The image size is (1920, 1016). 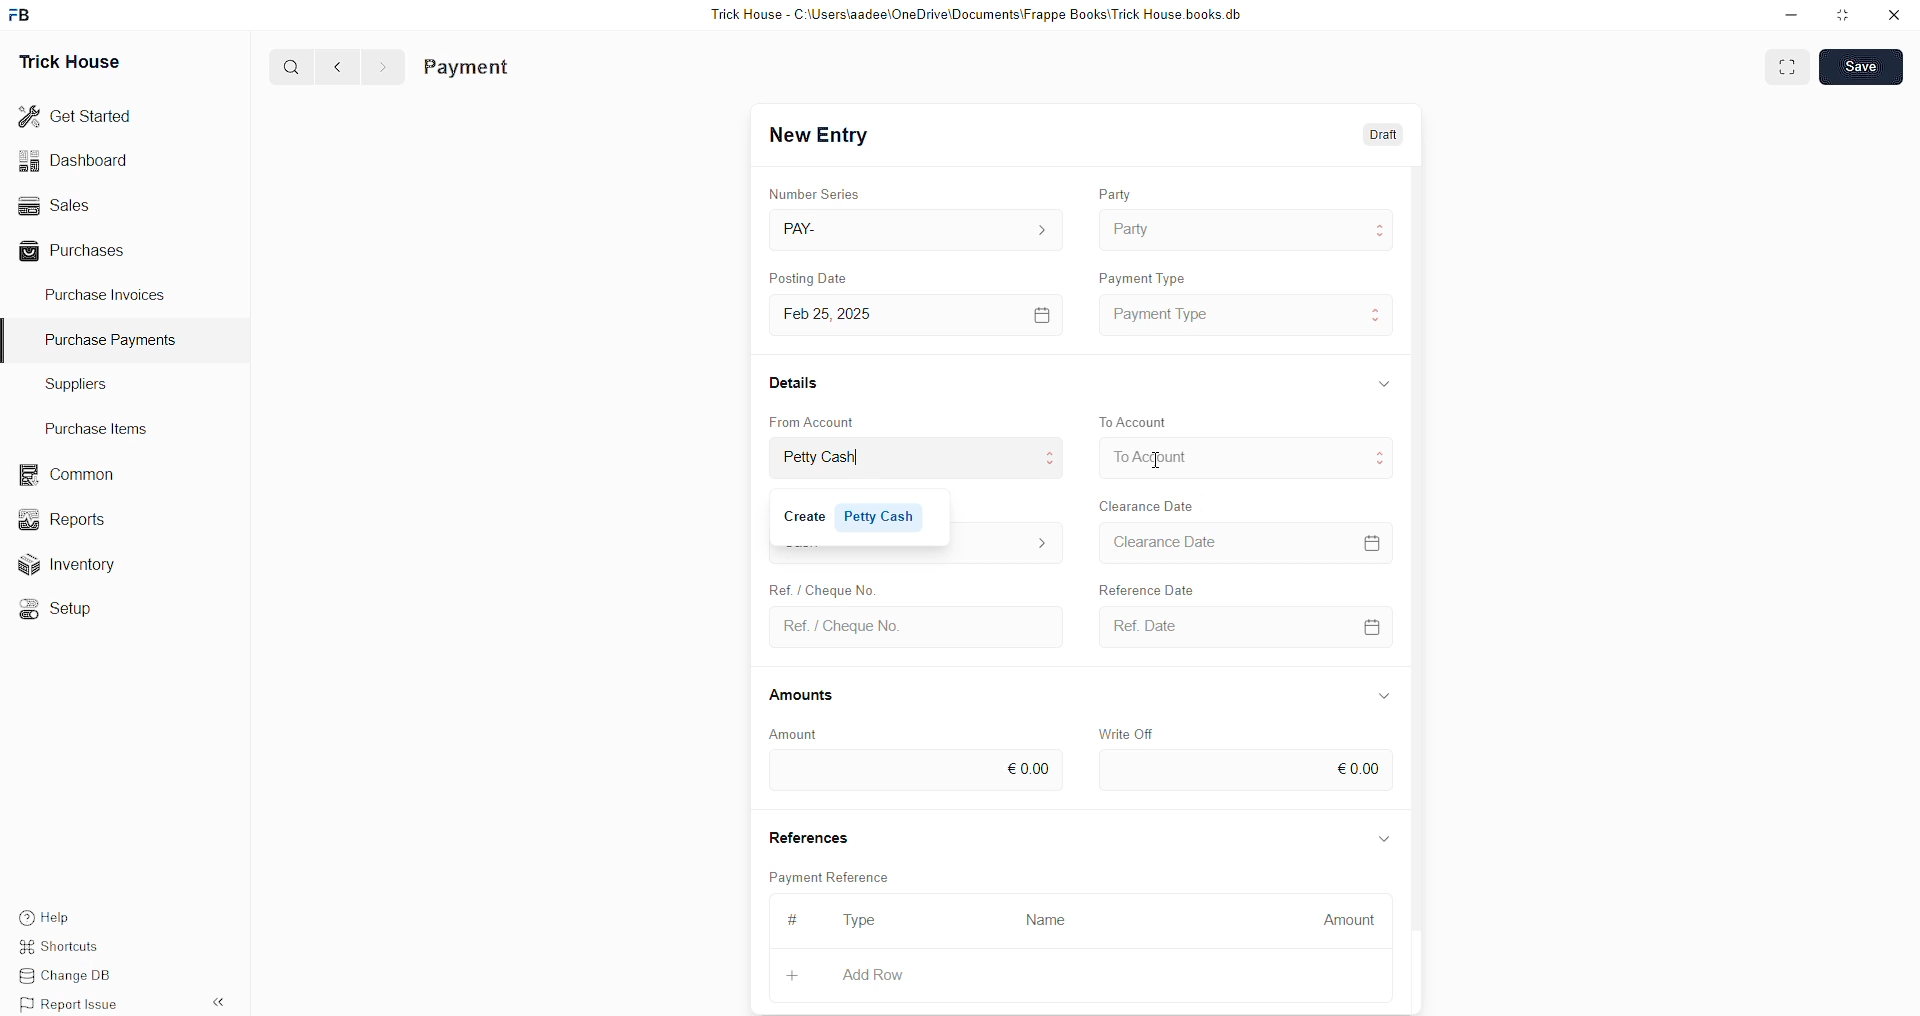 I want to click on EXPAND, so click(x=1790, y=65).